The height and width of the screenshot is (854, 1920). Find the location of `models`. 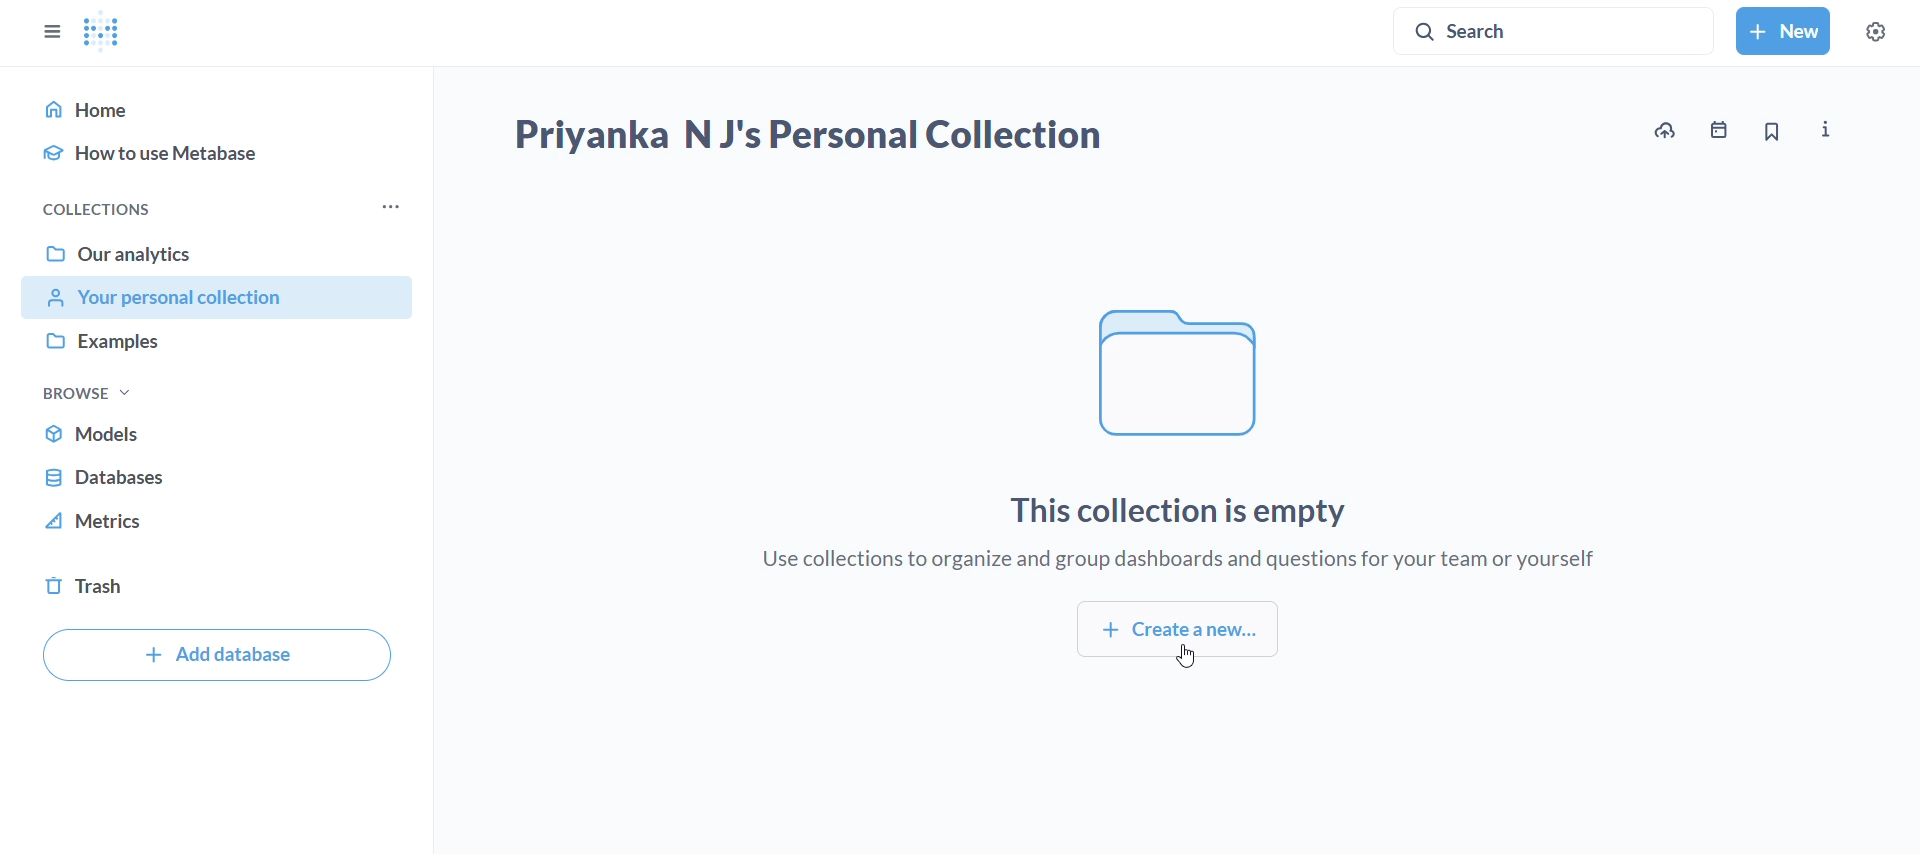

models is located at coordinates (216, 432).